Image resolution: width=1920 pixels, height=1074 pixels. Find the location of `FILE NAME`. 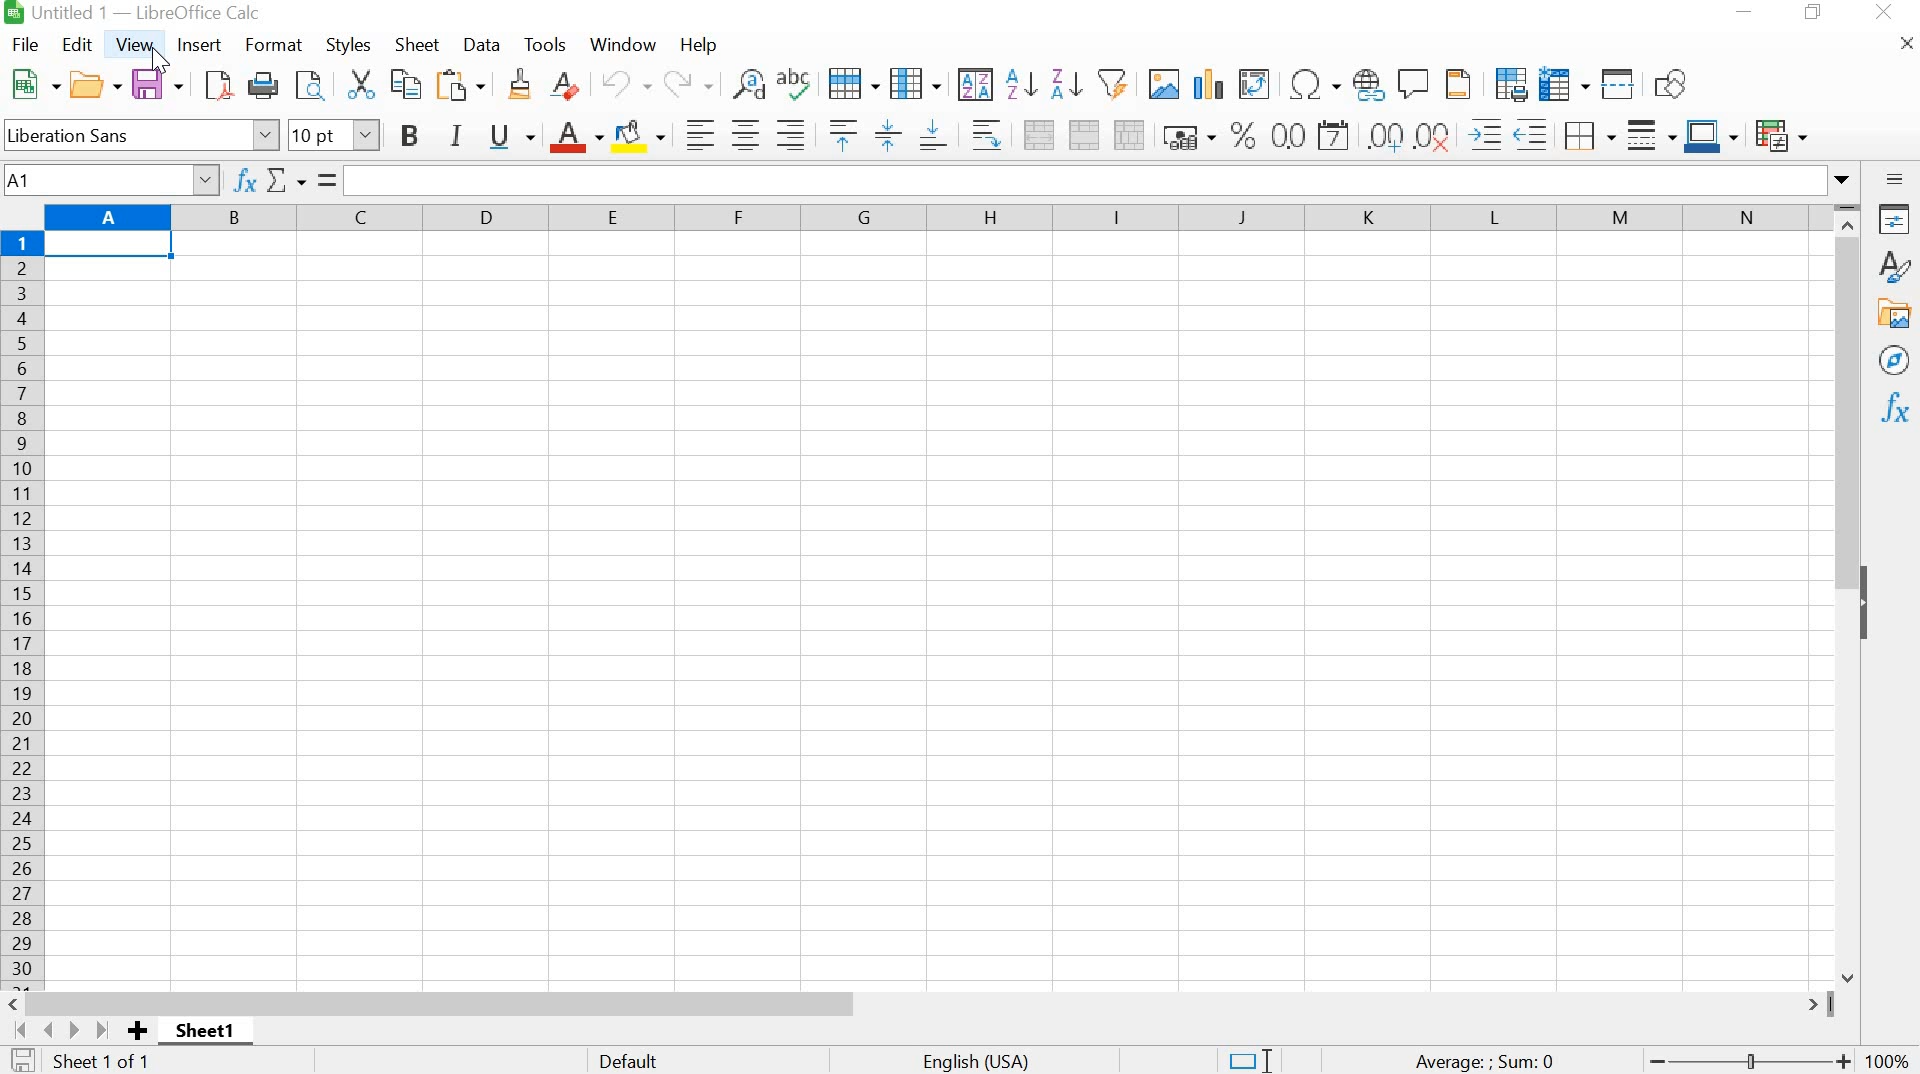

FILE NAME is located at coordinates (136, 14).